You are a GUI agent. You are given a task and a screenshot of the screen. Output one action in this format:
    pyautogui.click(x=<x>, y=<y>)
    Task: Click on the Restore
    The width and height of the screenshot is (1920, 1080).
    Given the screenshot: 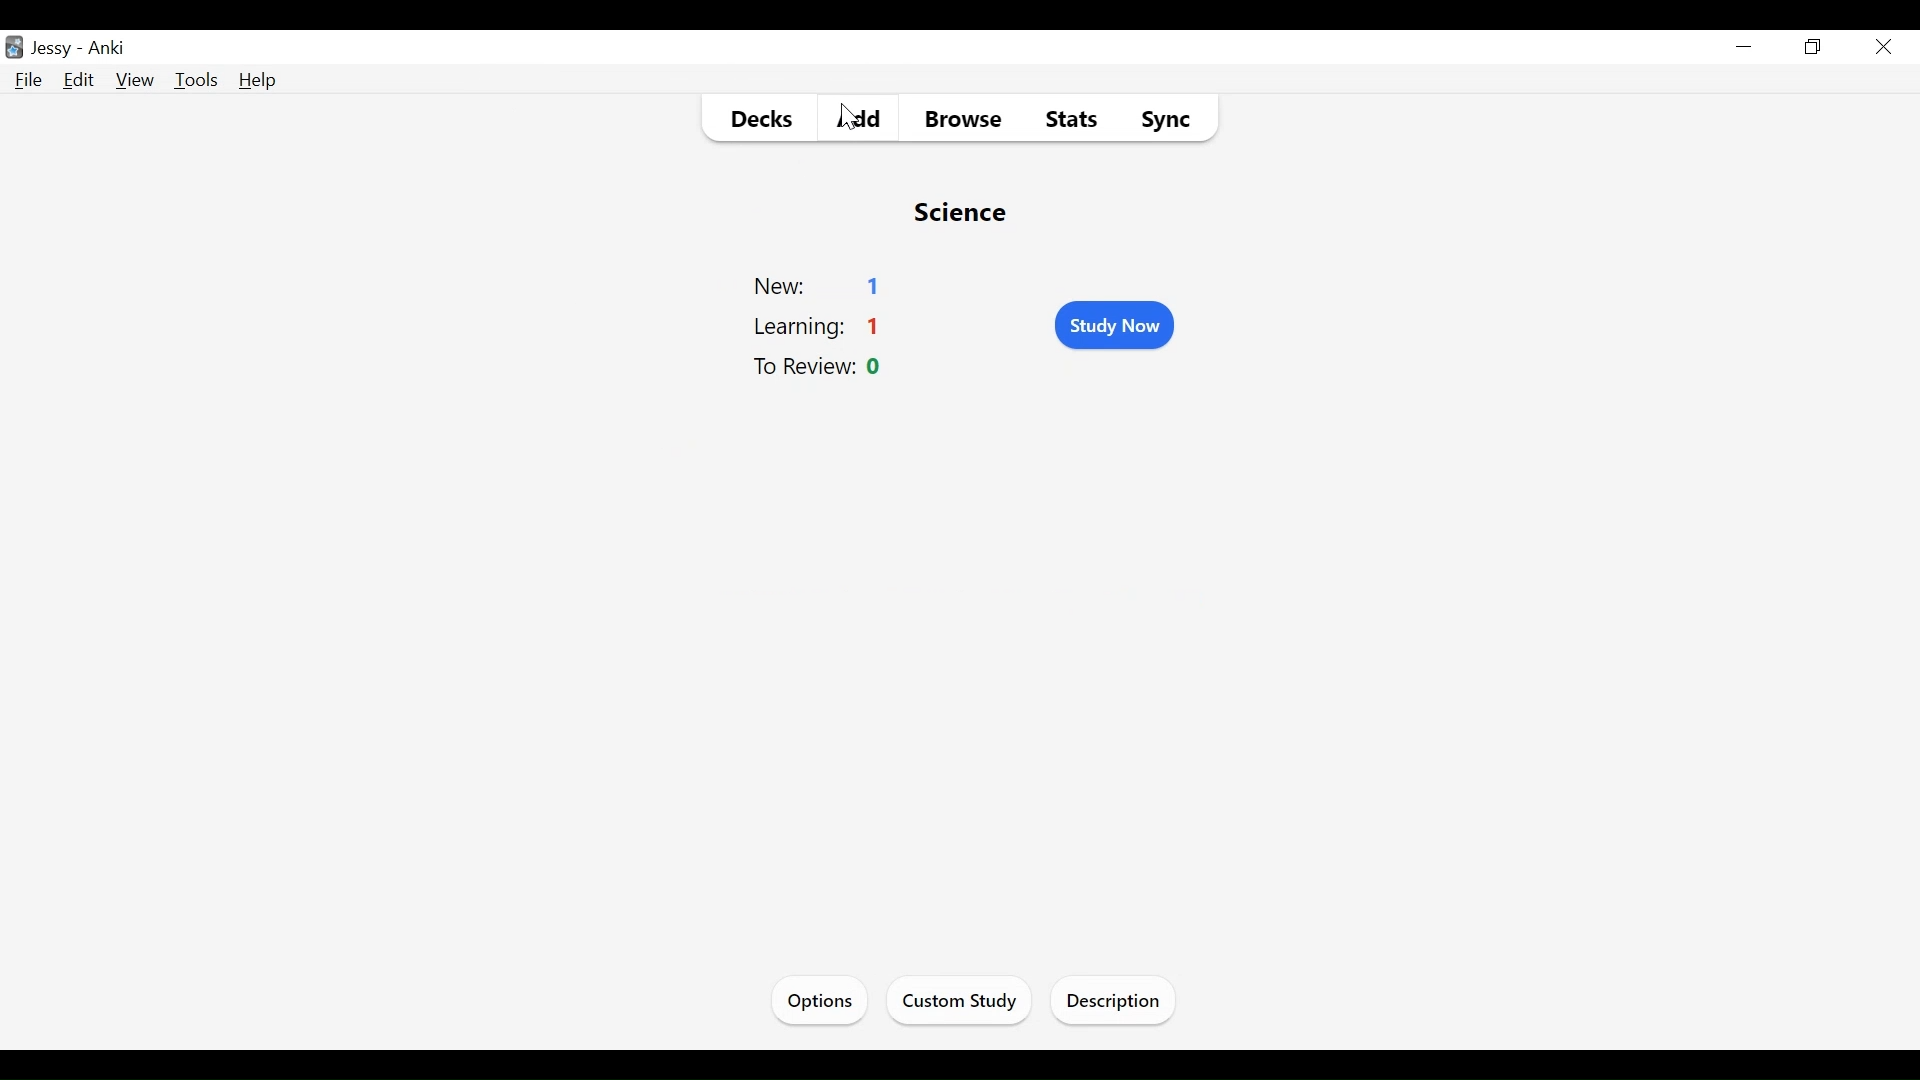 What is the action you would take?
    pyautogui.click(x=1811, y=48)
    